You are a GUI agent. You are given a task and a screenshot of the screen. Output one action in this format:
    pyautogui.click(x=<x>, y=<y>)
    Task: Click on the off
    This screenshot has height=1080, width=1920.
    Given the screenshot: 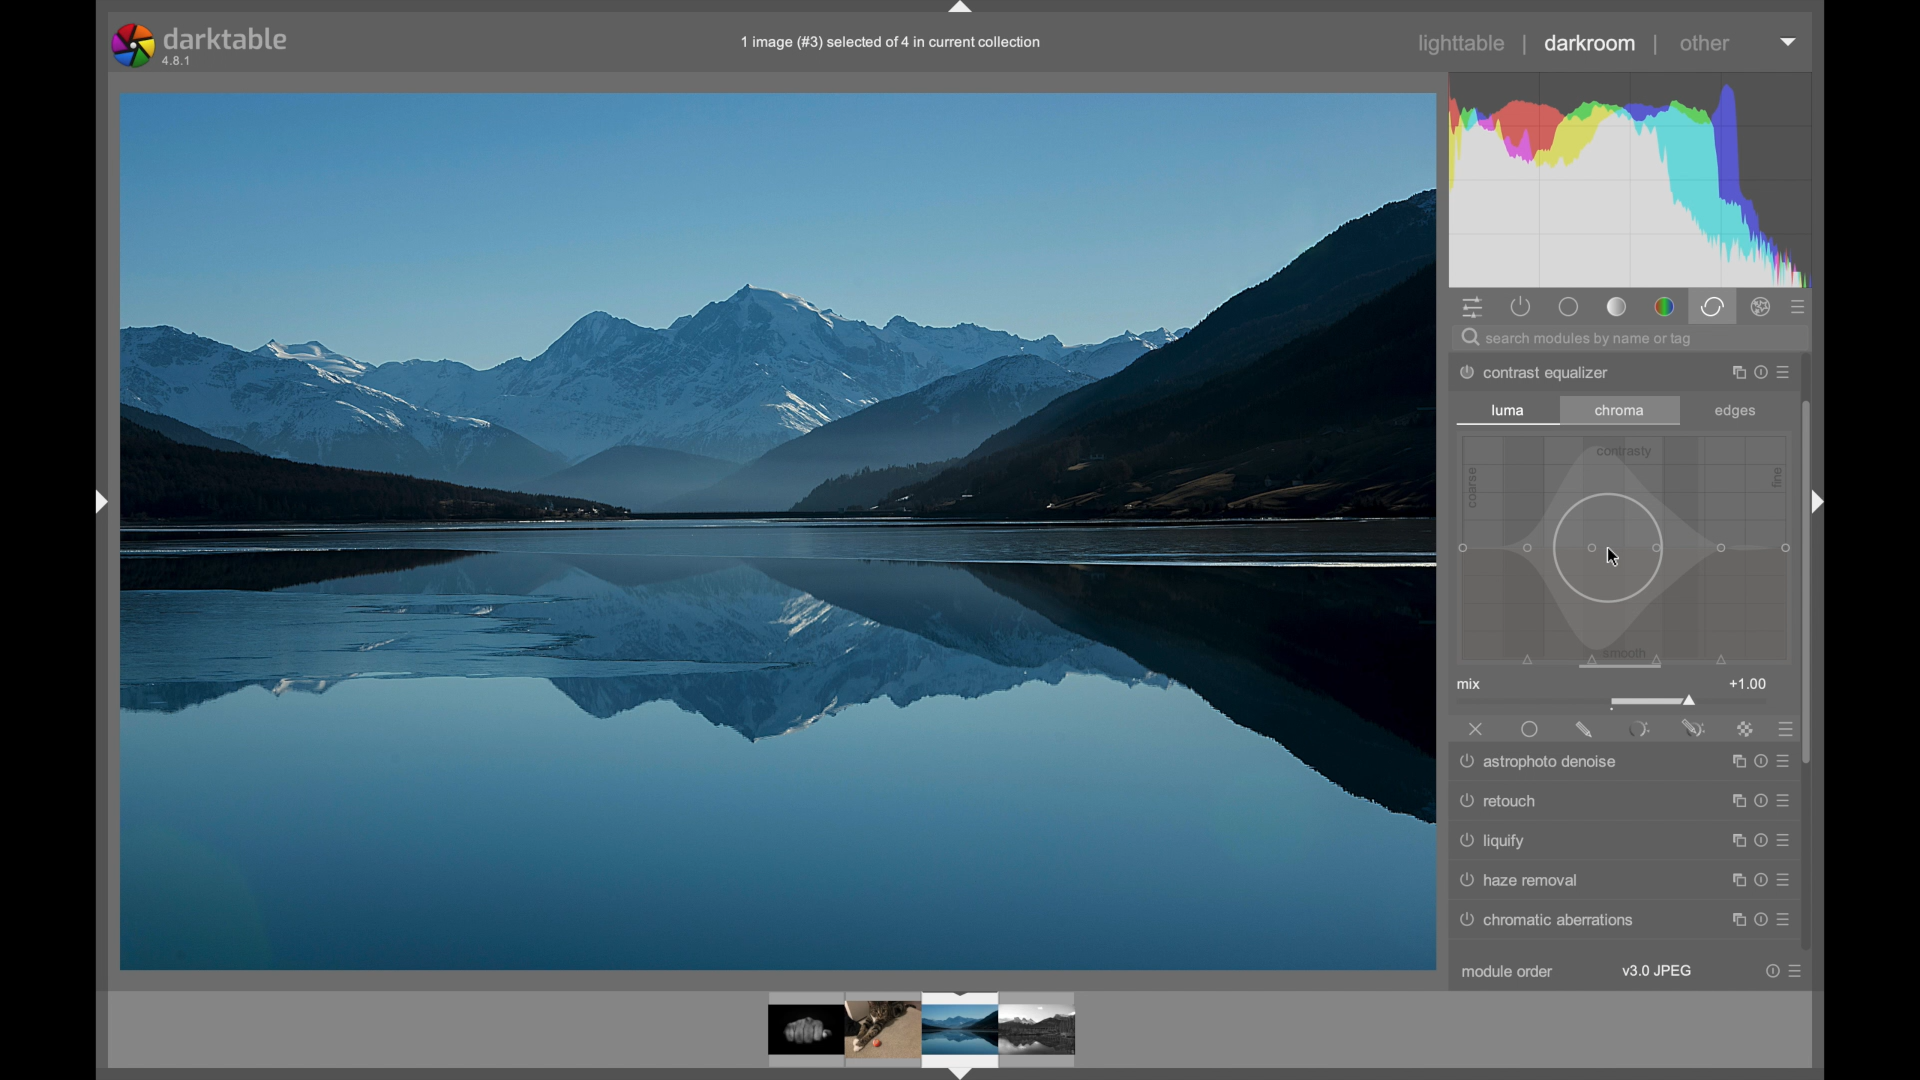 What is the action you would take?
    pyautogui.click(x=1476, y=729)
    